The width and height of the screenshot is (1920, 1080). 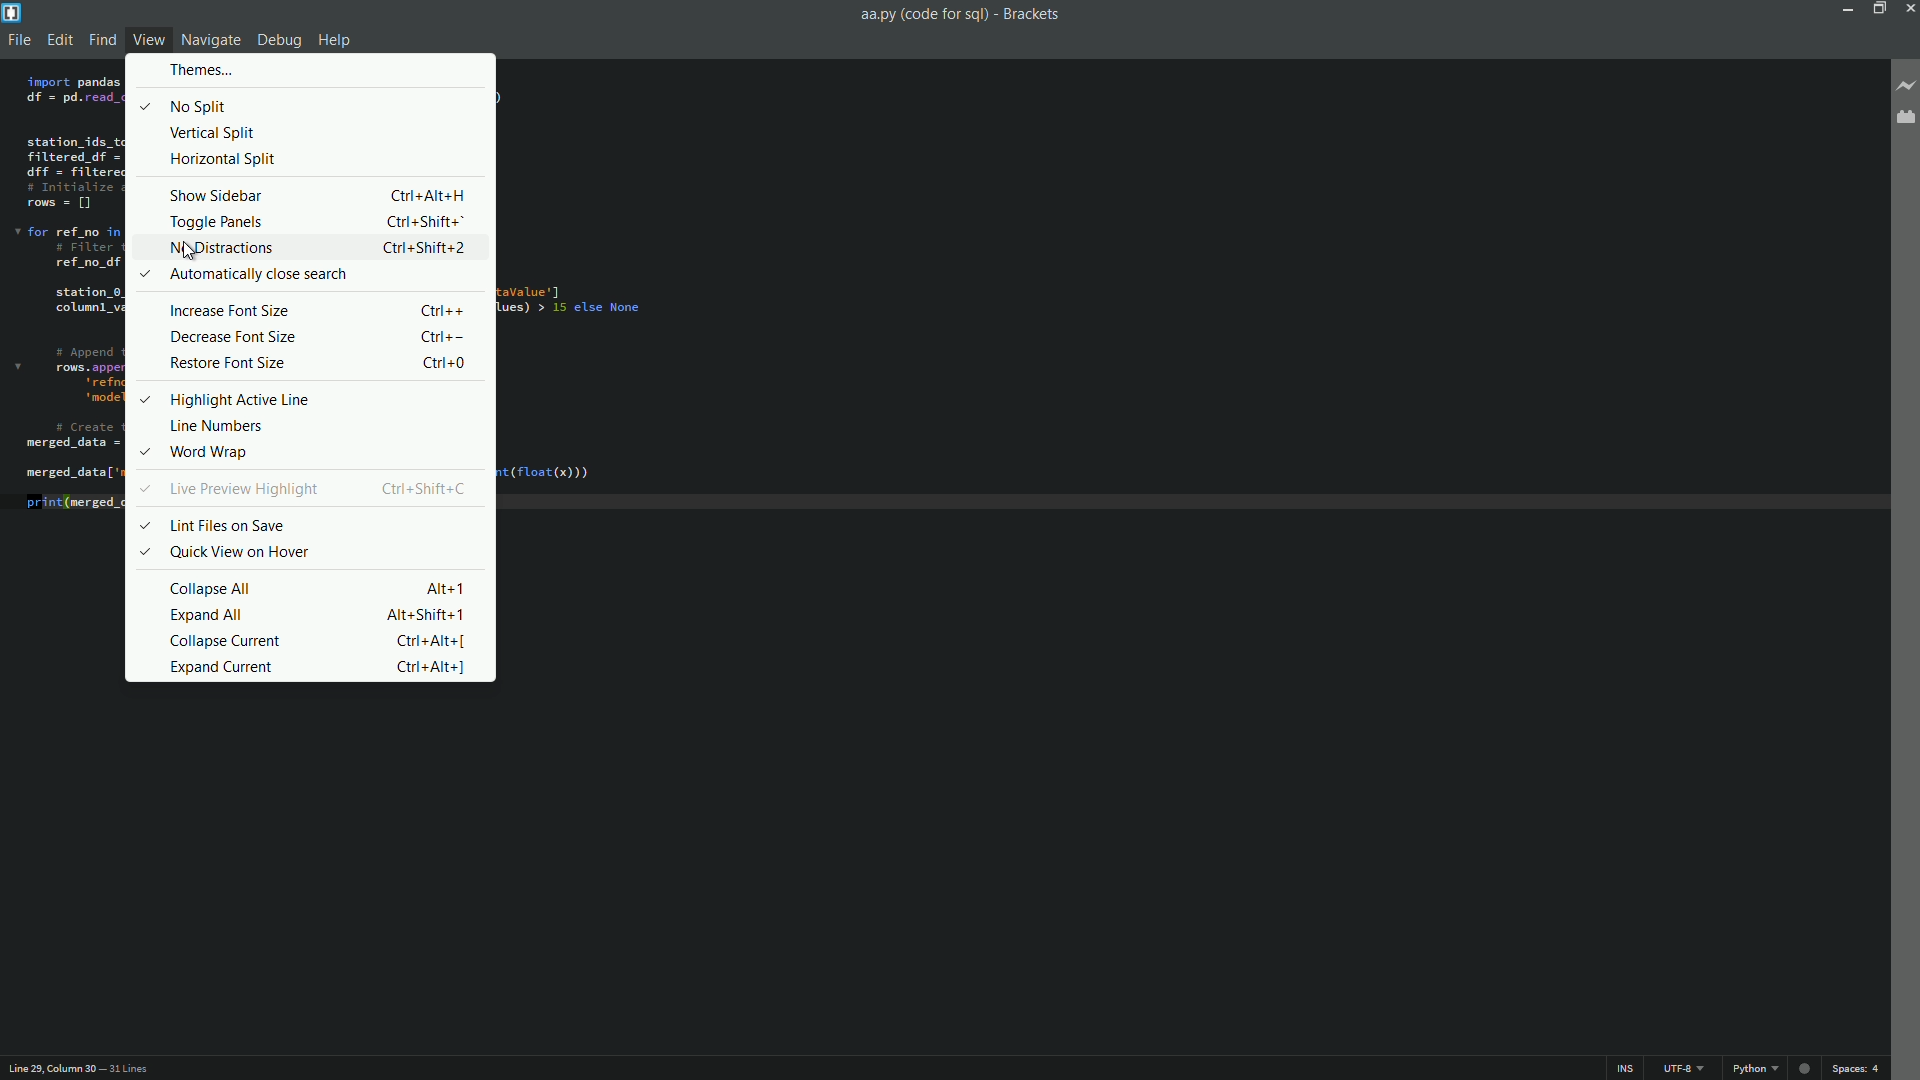 What do you see at coordinates (1804, 1068) in the screenshot?
I see `Unsaved indicator` at bounding box center [1804, 1068].